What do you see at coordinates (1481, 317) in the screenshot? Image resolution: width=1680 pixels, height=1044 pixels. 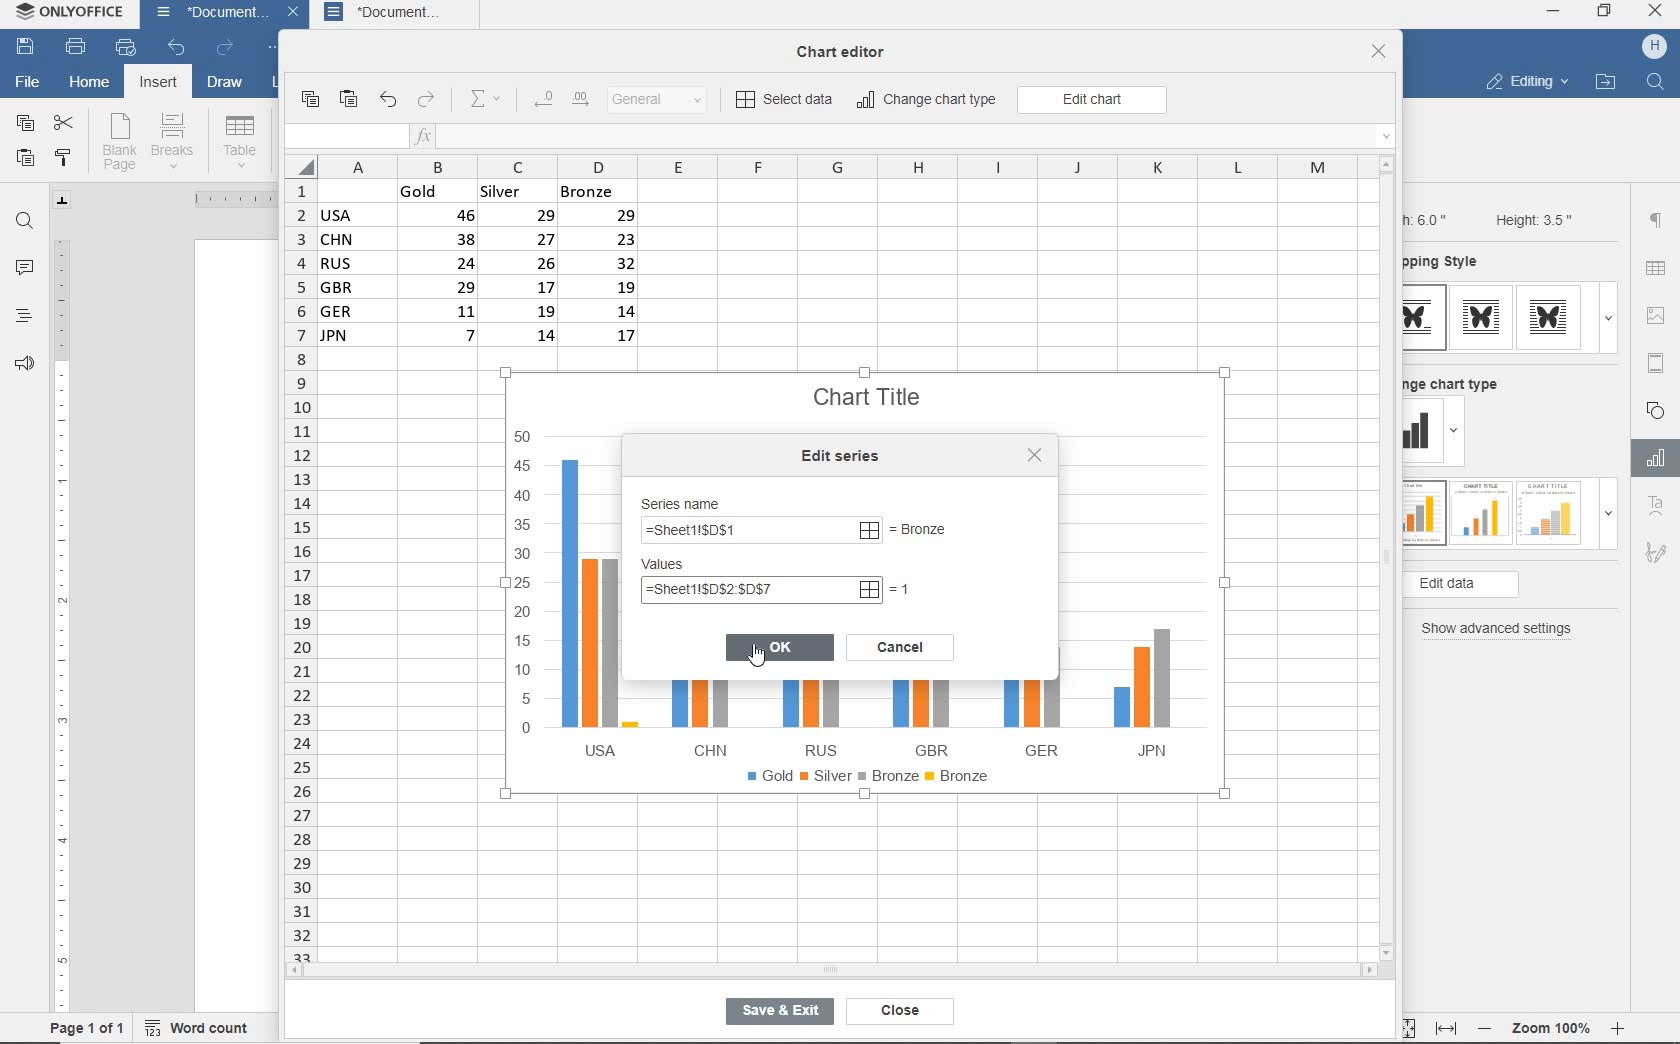 I see `type 2` at bounding box center [1481, 317].